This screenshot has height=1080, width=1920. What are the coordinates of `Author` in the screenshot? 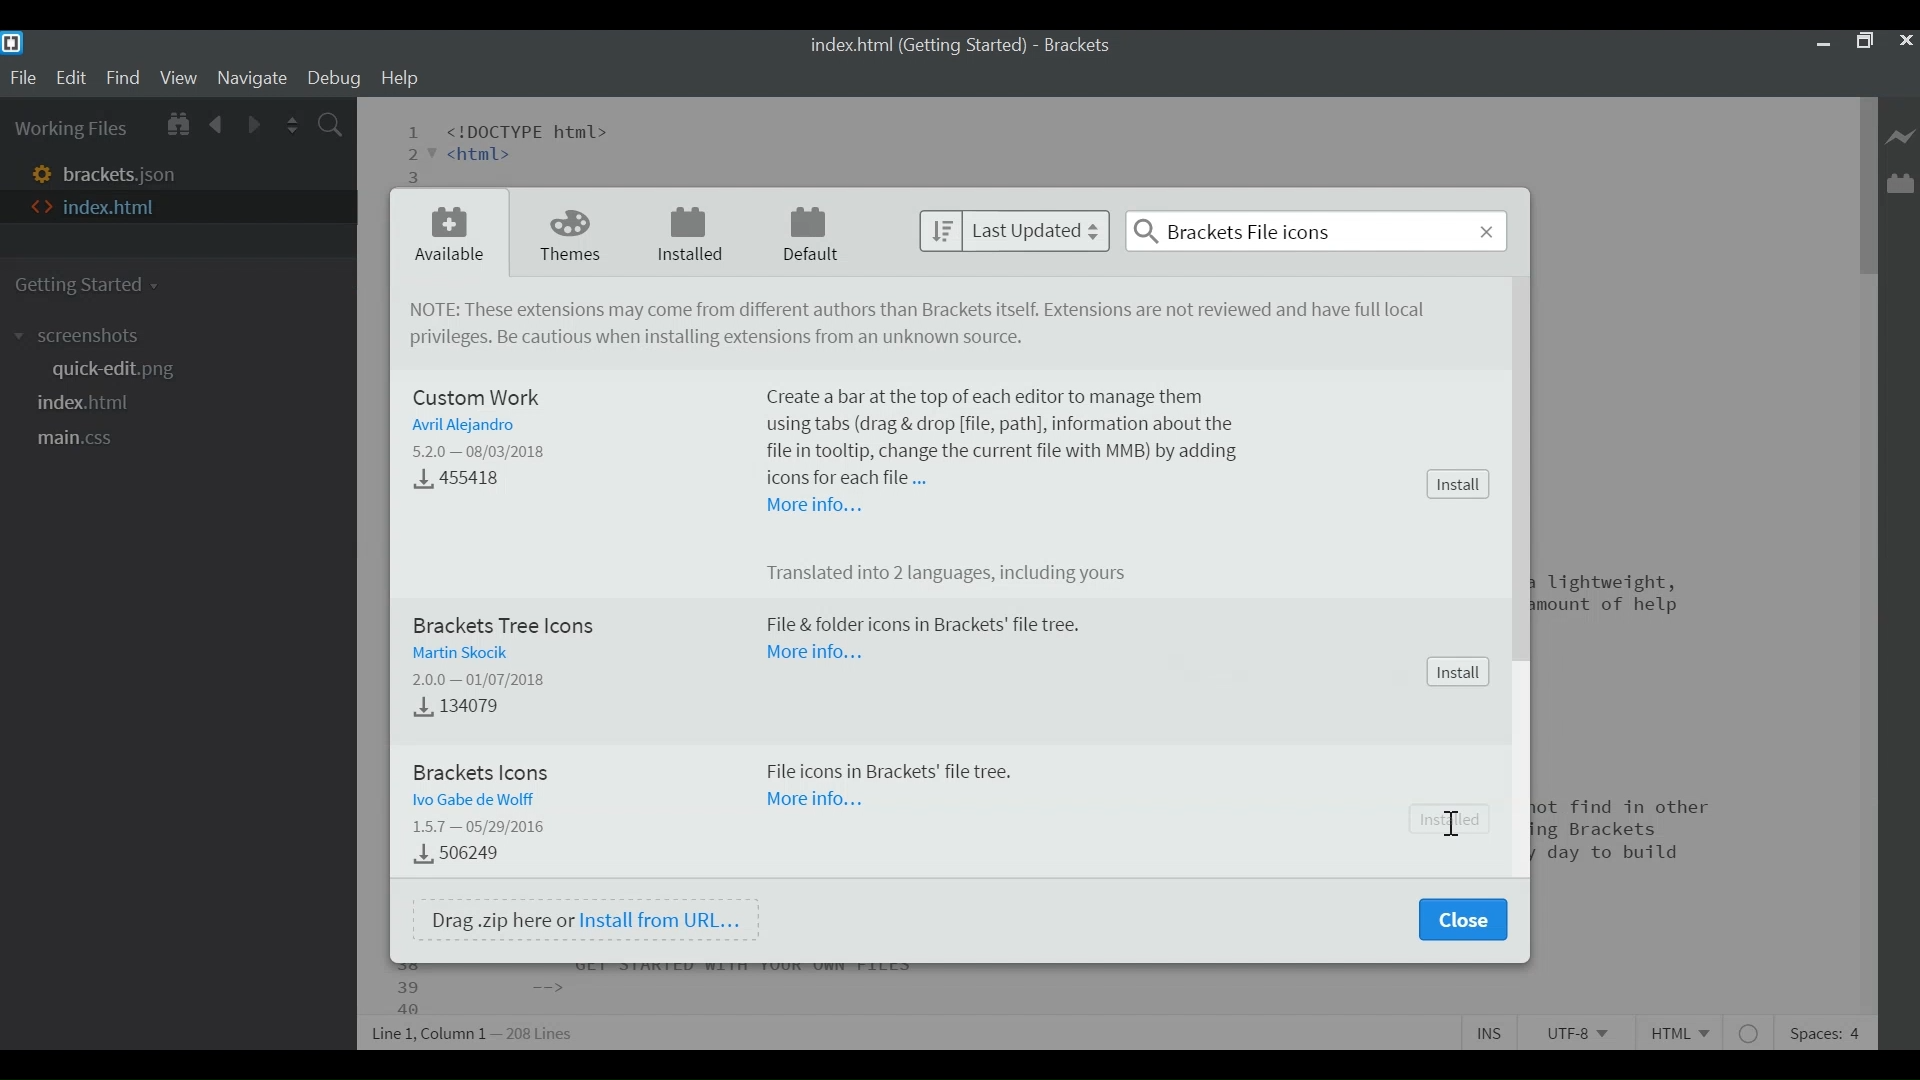 It's located at (477, 799).